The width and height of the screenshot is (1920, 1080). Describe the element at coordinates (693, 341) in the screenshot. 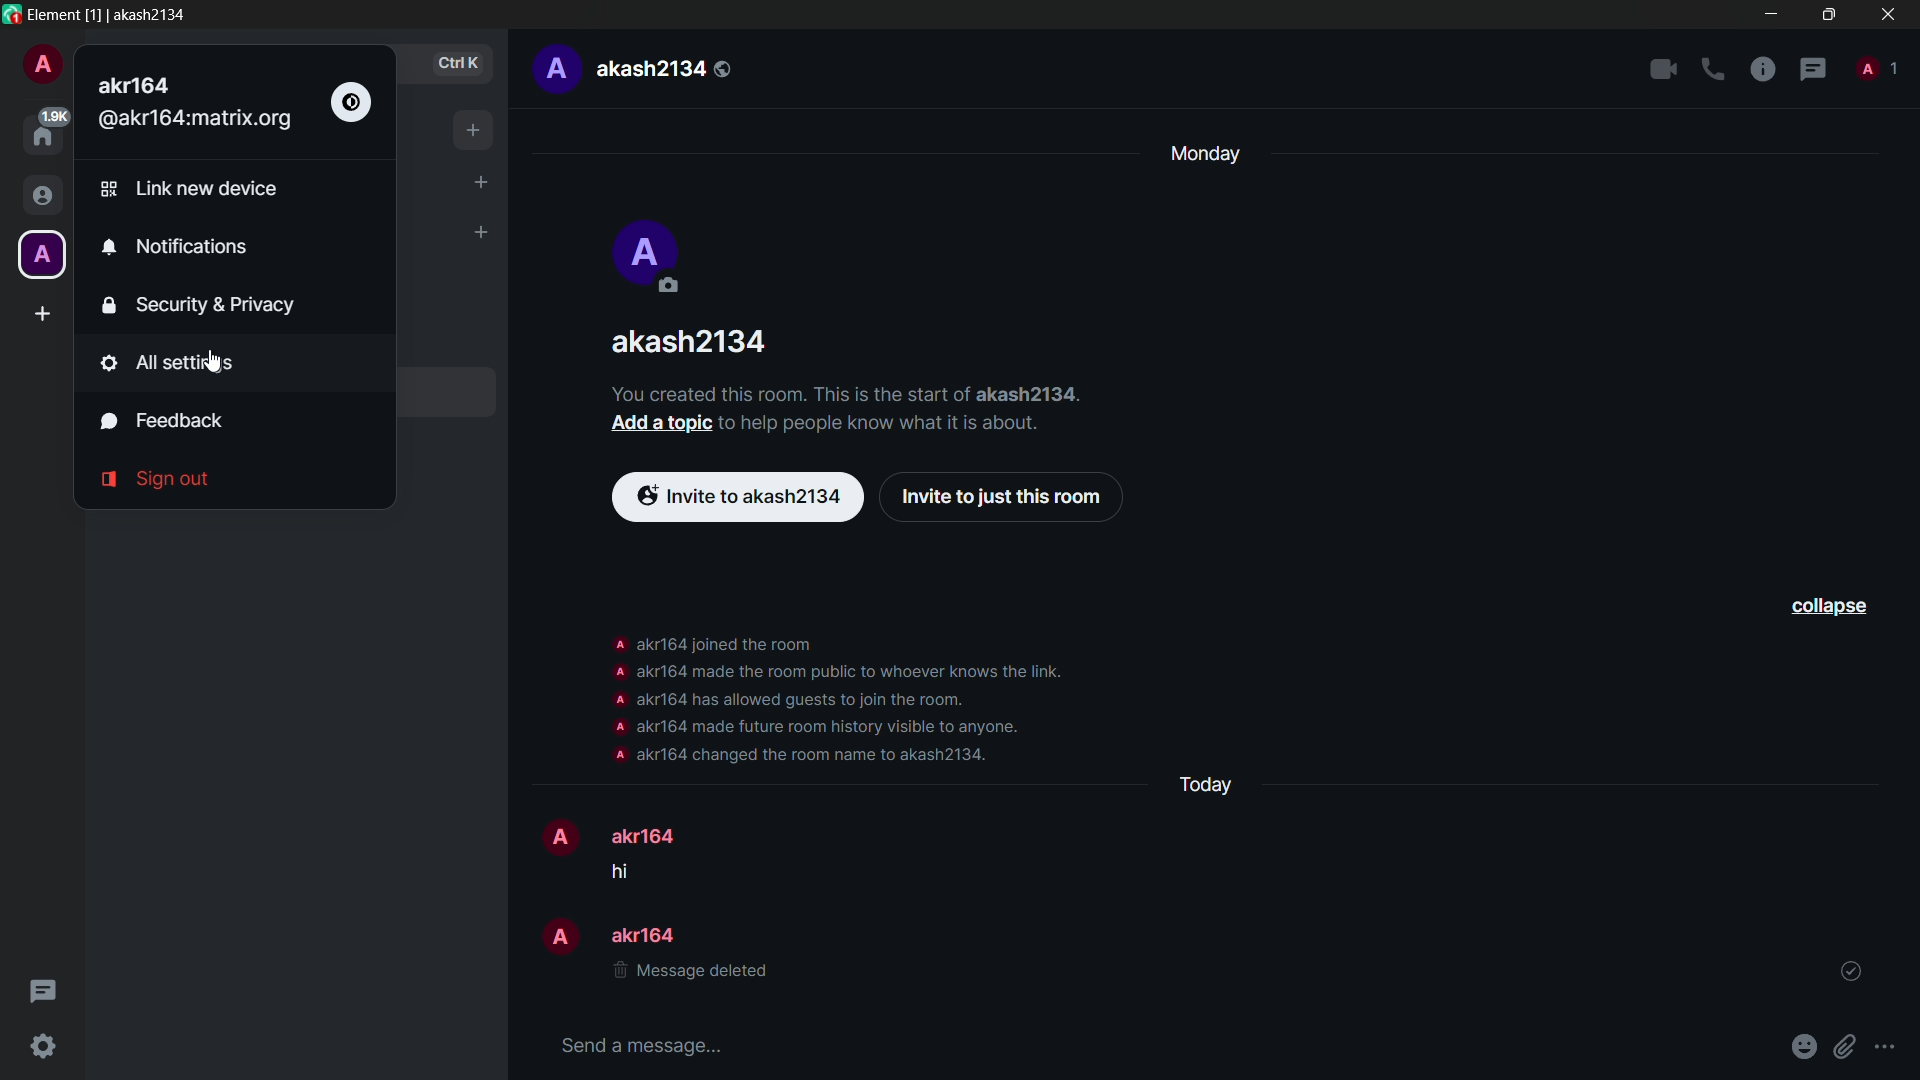

I see `akash2134` at that location.